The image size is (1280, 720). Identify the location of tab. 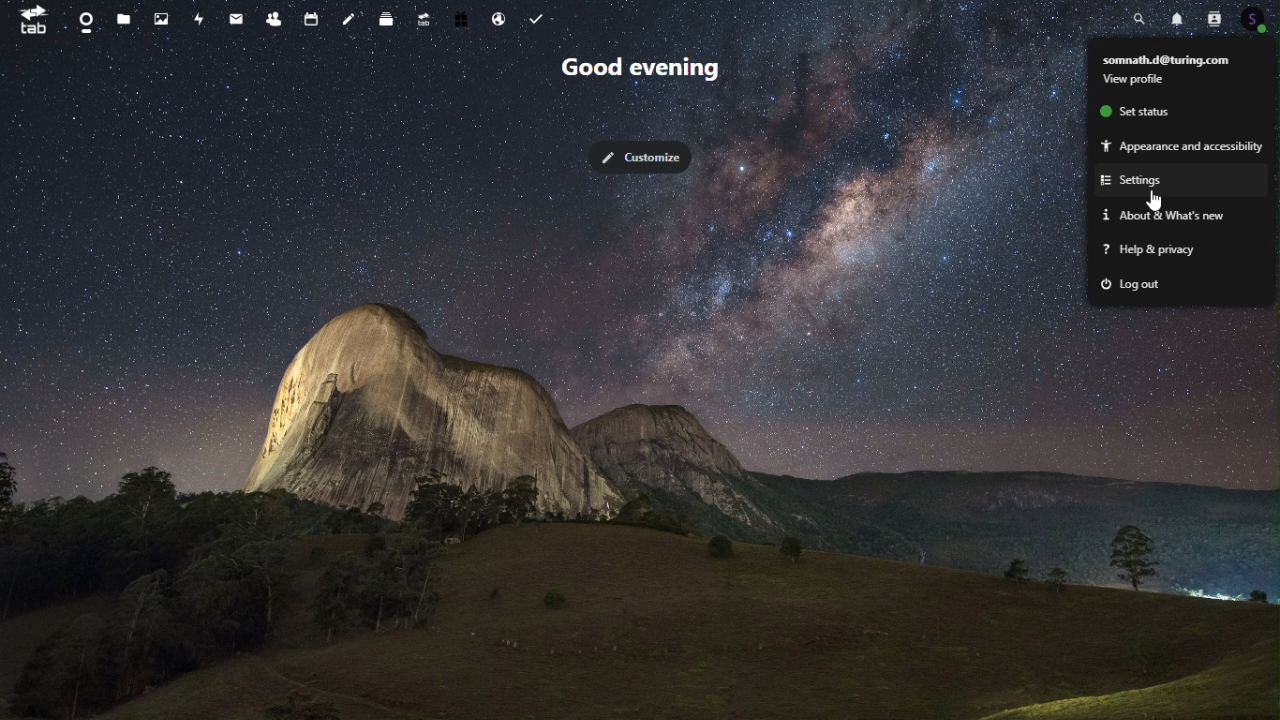
(32, 20).